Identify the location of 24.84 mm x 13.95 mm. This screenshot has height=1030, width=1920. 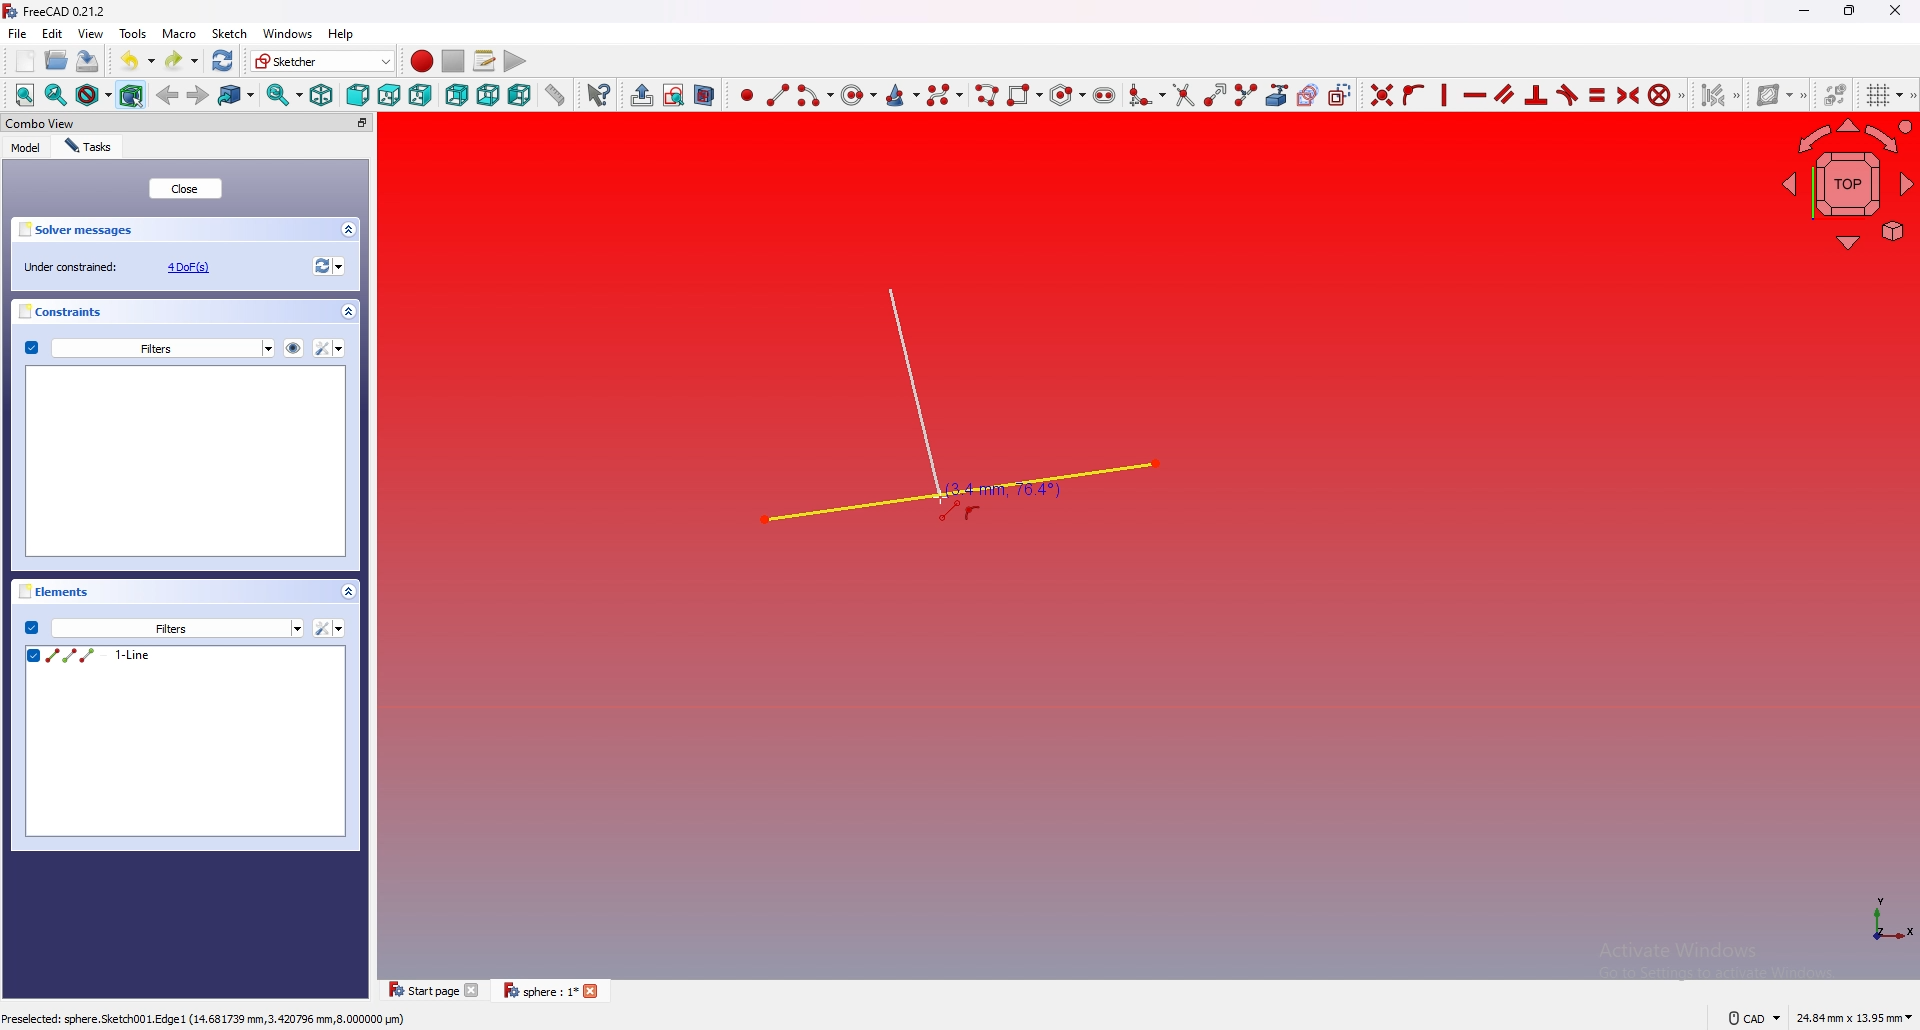
(1854, 1018).